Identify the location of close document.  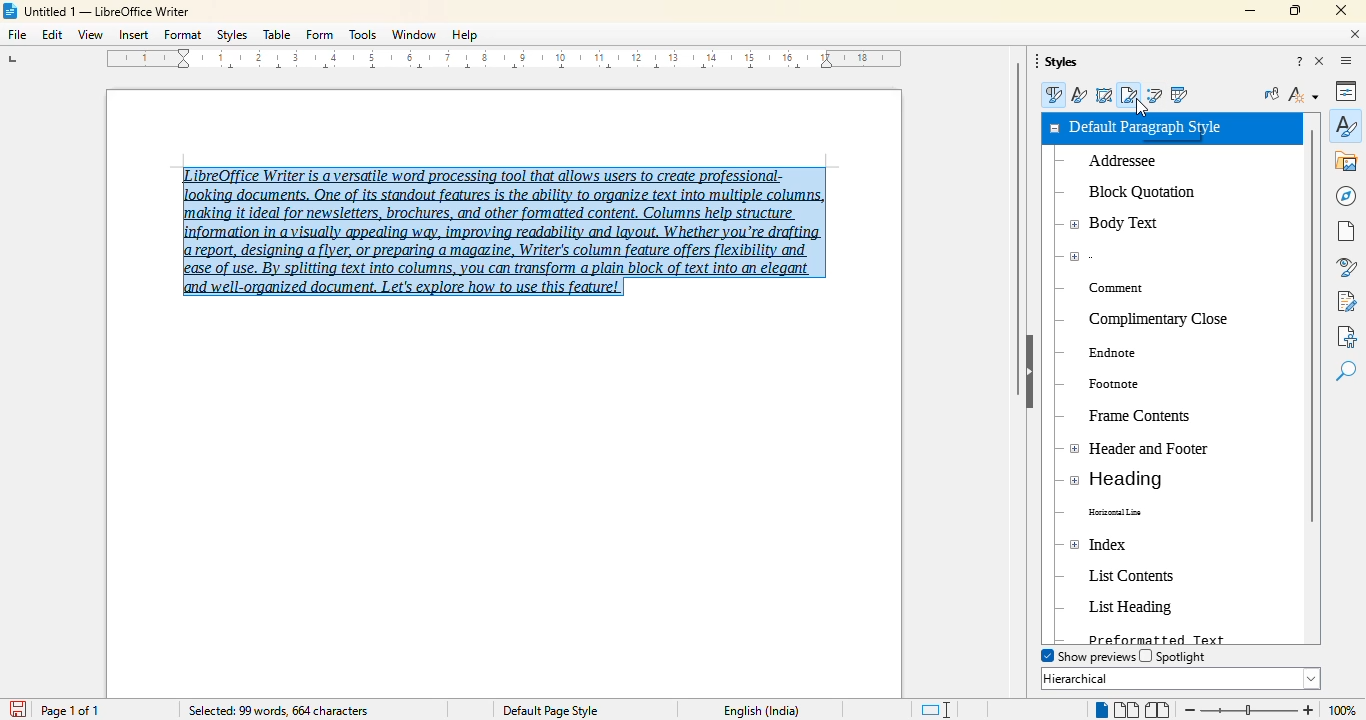
(1356, 34).